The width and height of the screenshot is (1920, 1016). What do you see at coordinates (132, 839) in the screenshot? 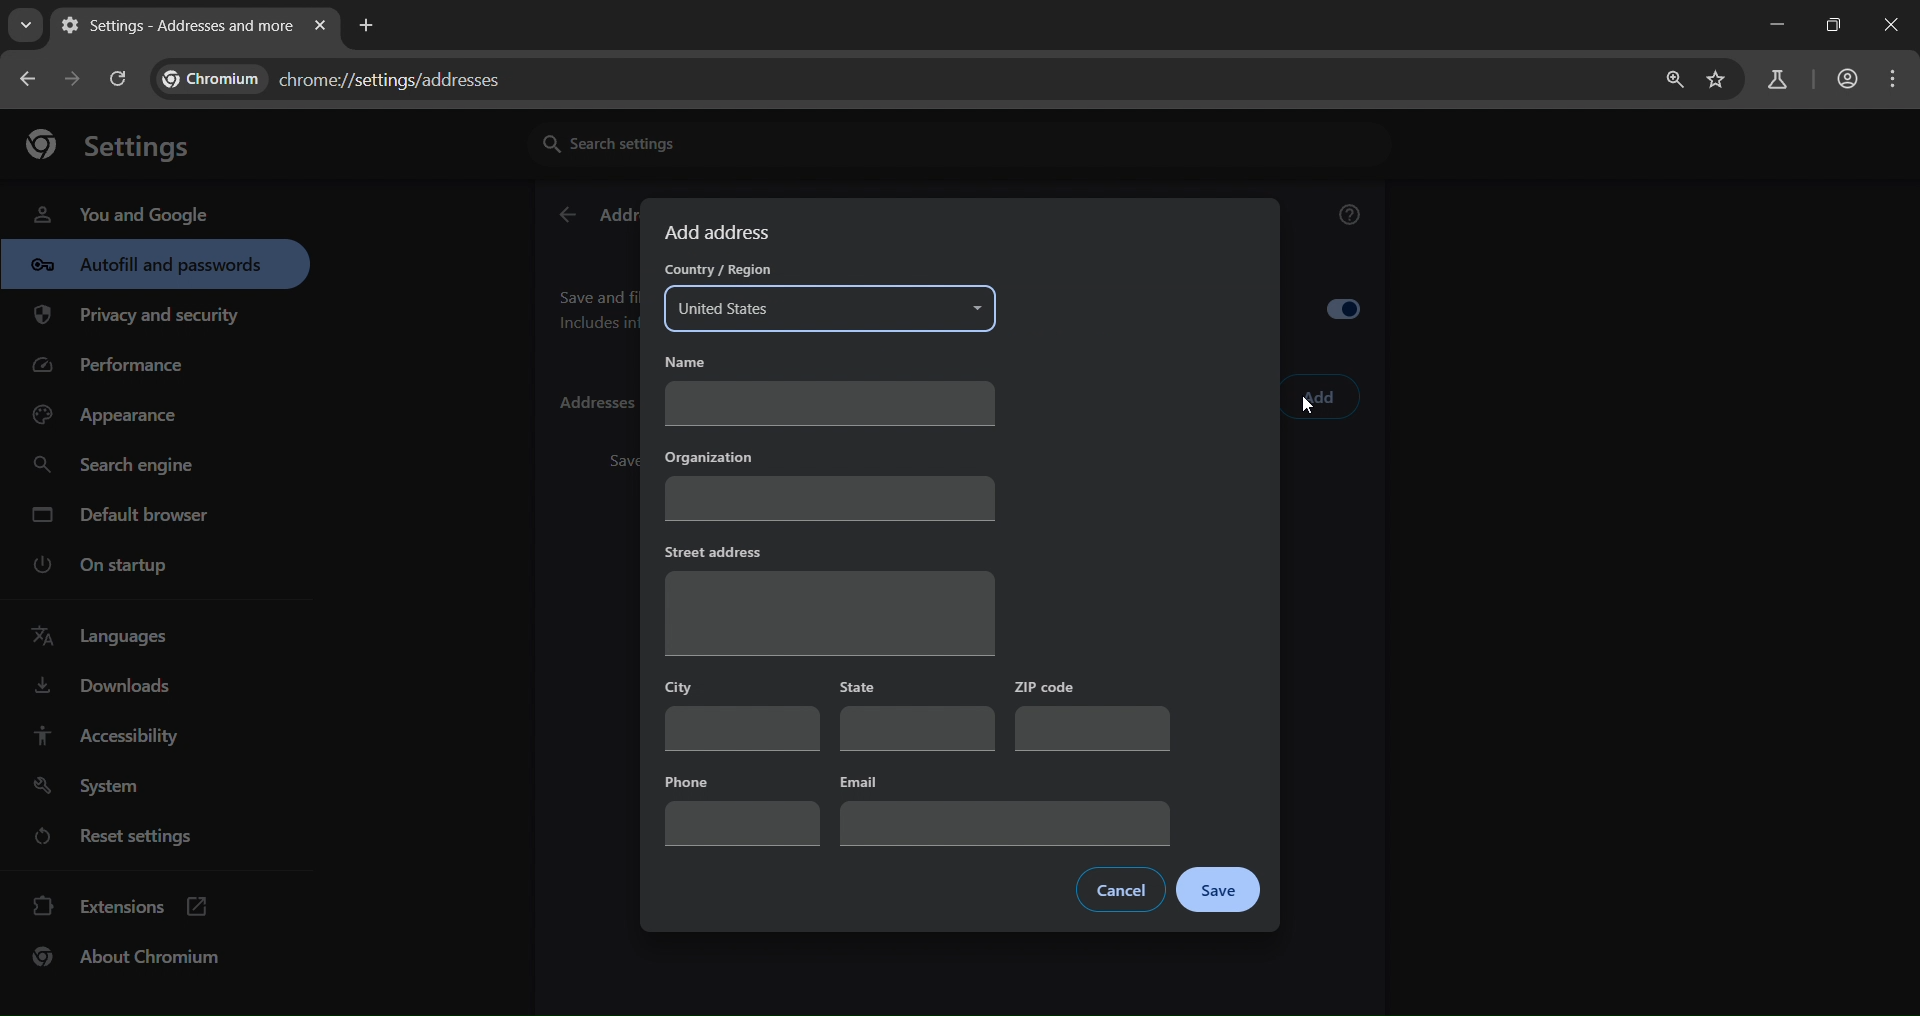
I see `reset settings` at bounding box center [132, 839].